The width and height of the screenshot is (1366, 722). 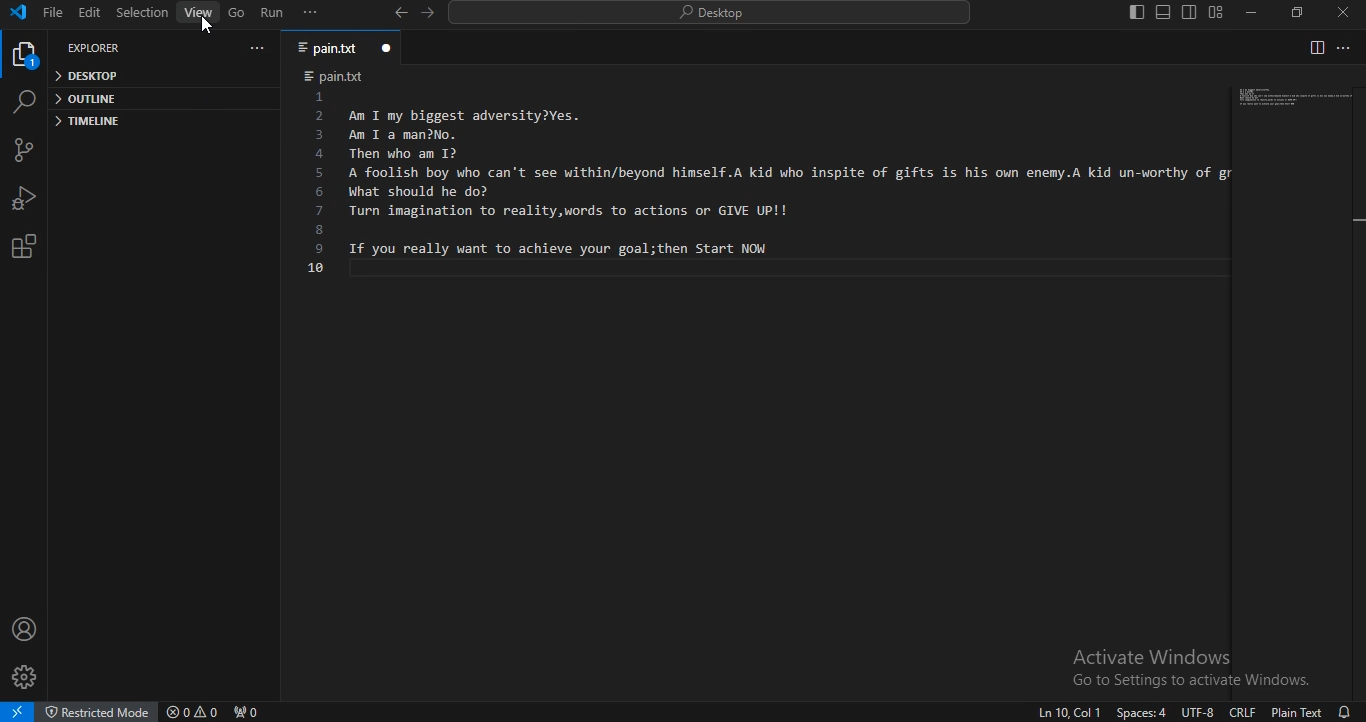 I want to click on no ports forwarded, so click(x=245, y=712).